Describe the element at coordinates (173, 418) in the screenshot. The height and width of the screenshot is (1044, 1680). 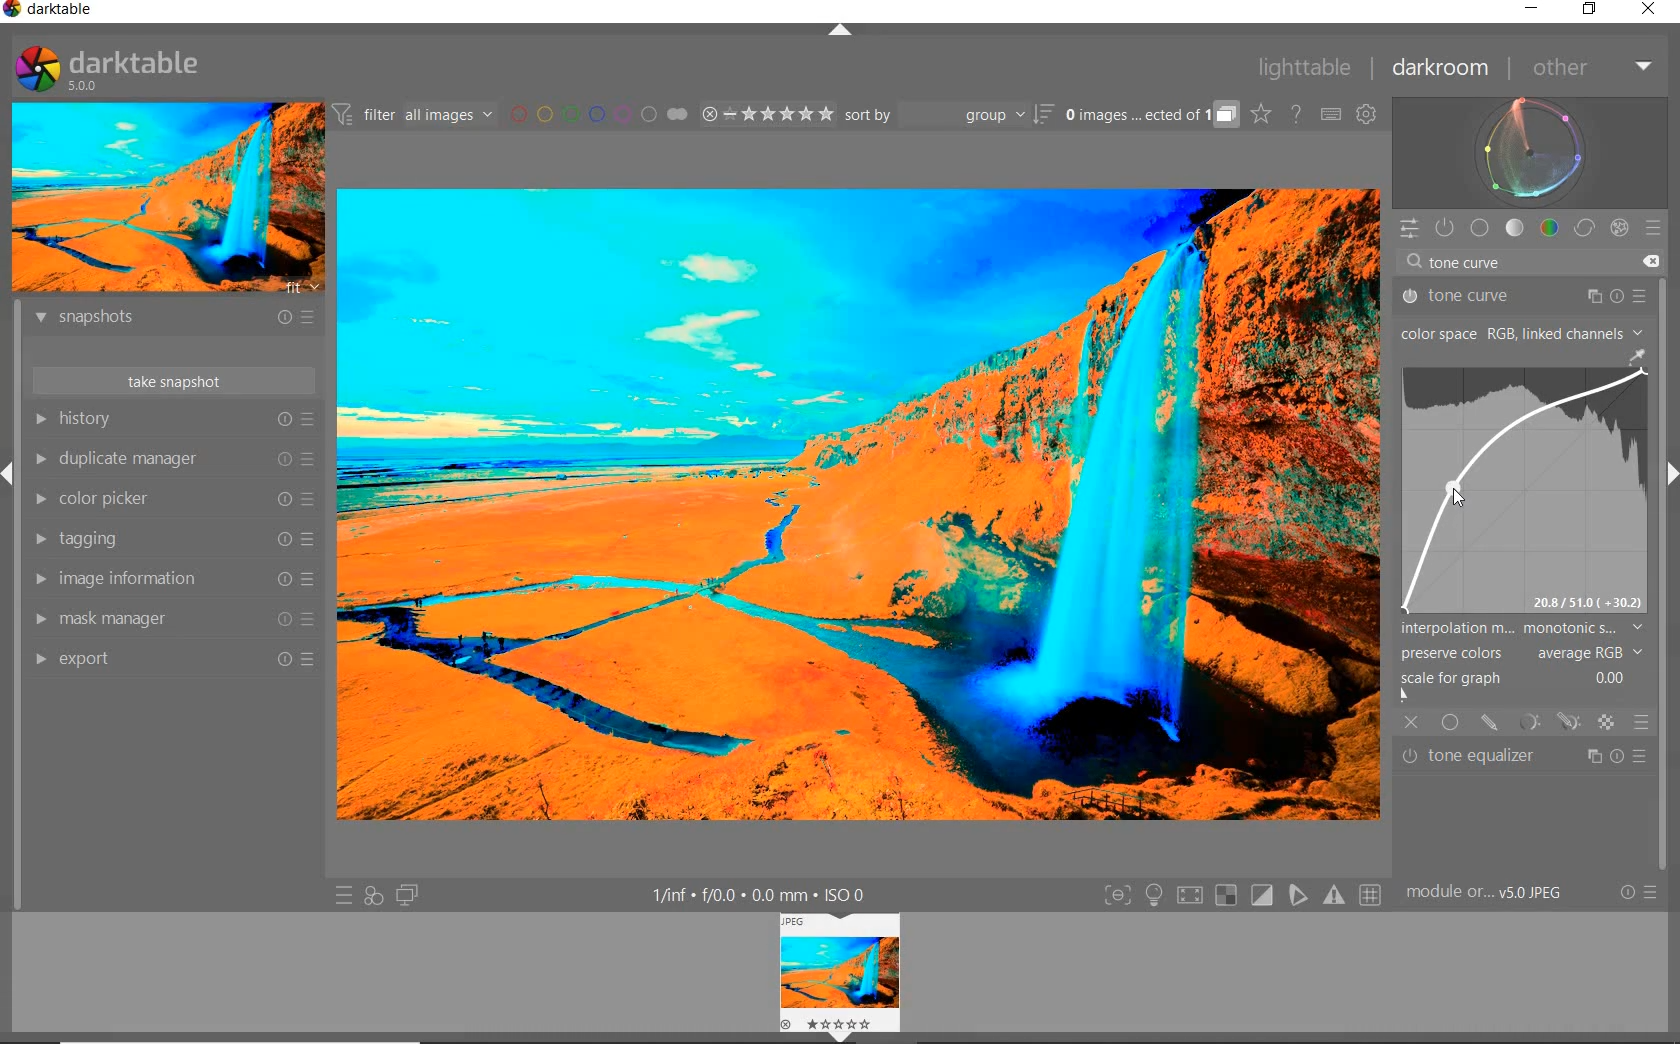
I see `history` at that location.